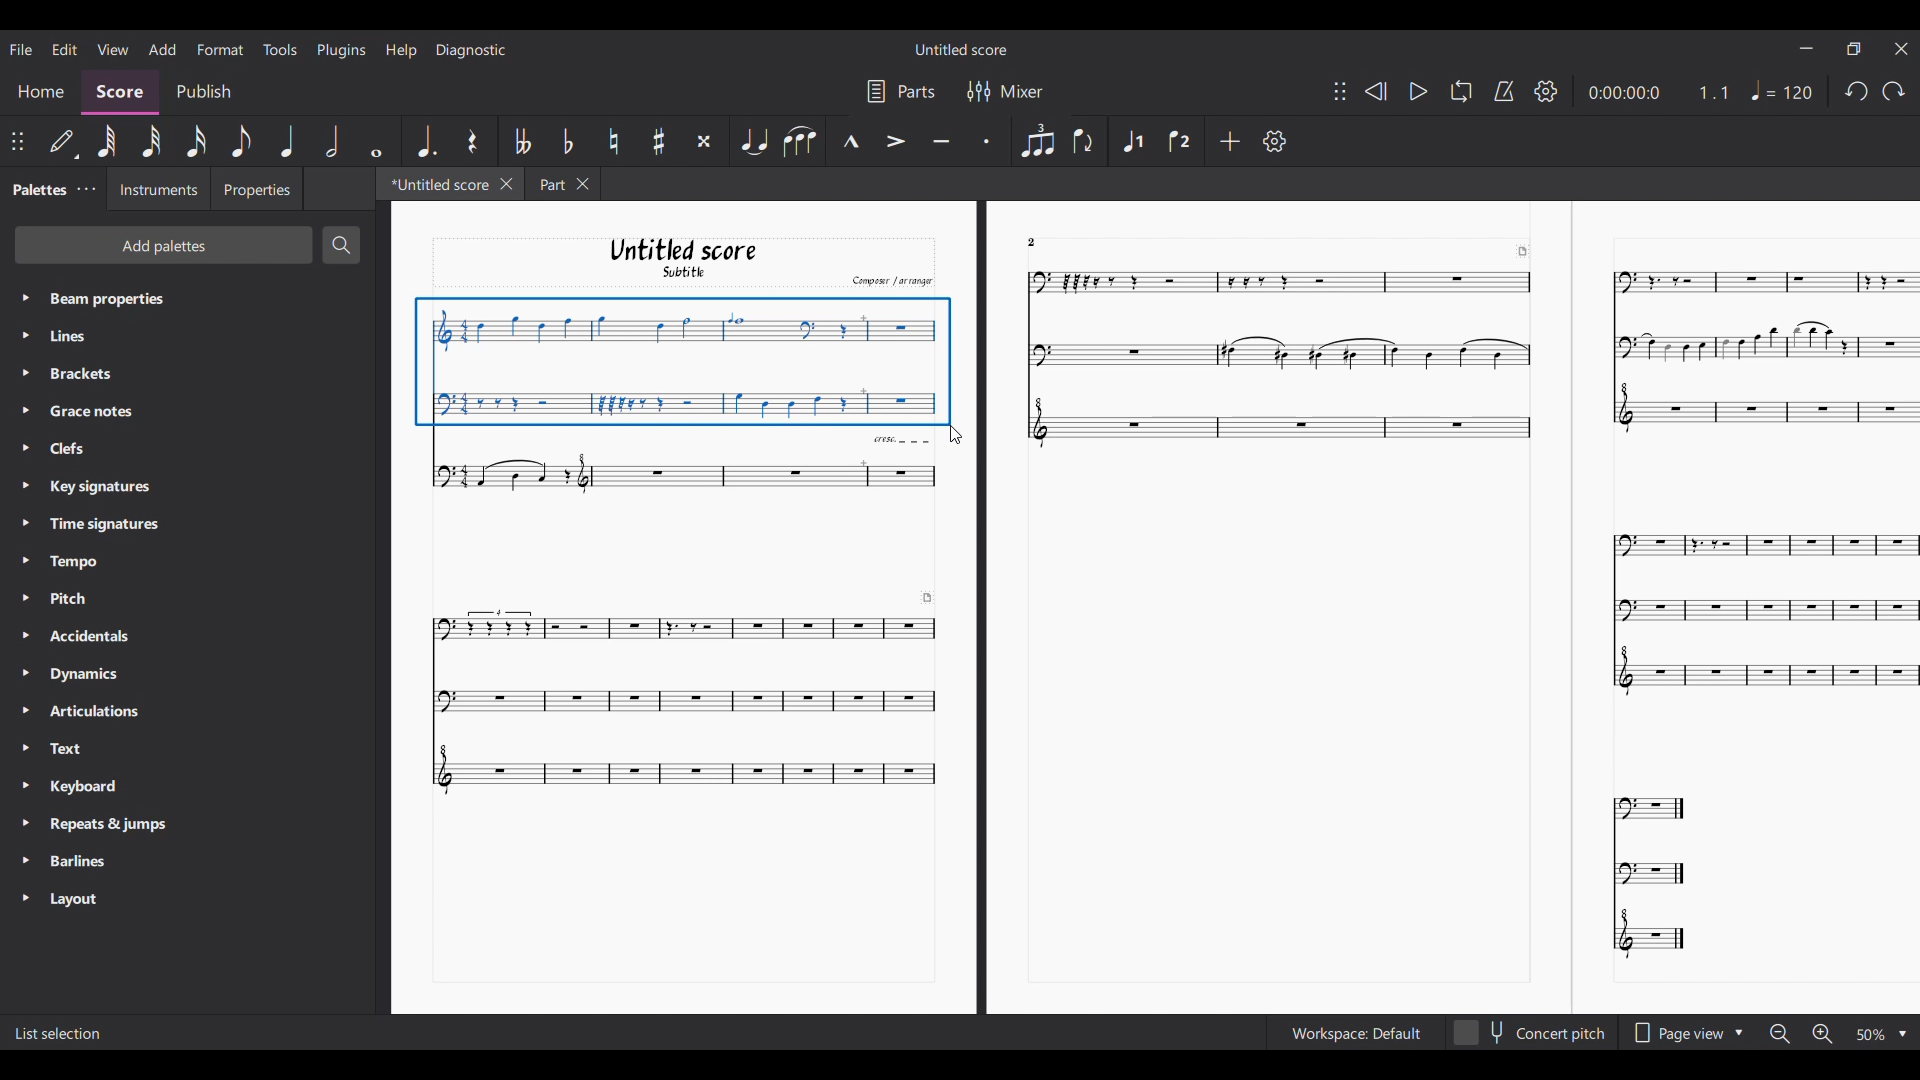 This screenshot has width=1920, height=1080. What do you see at coordinates (567, 141) in the screenshot?
I see `Toggle flat` at bounding box center [567, 141].